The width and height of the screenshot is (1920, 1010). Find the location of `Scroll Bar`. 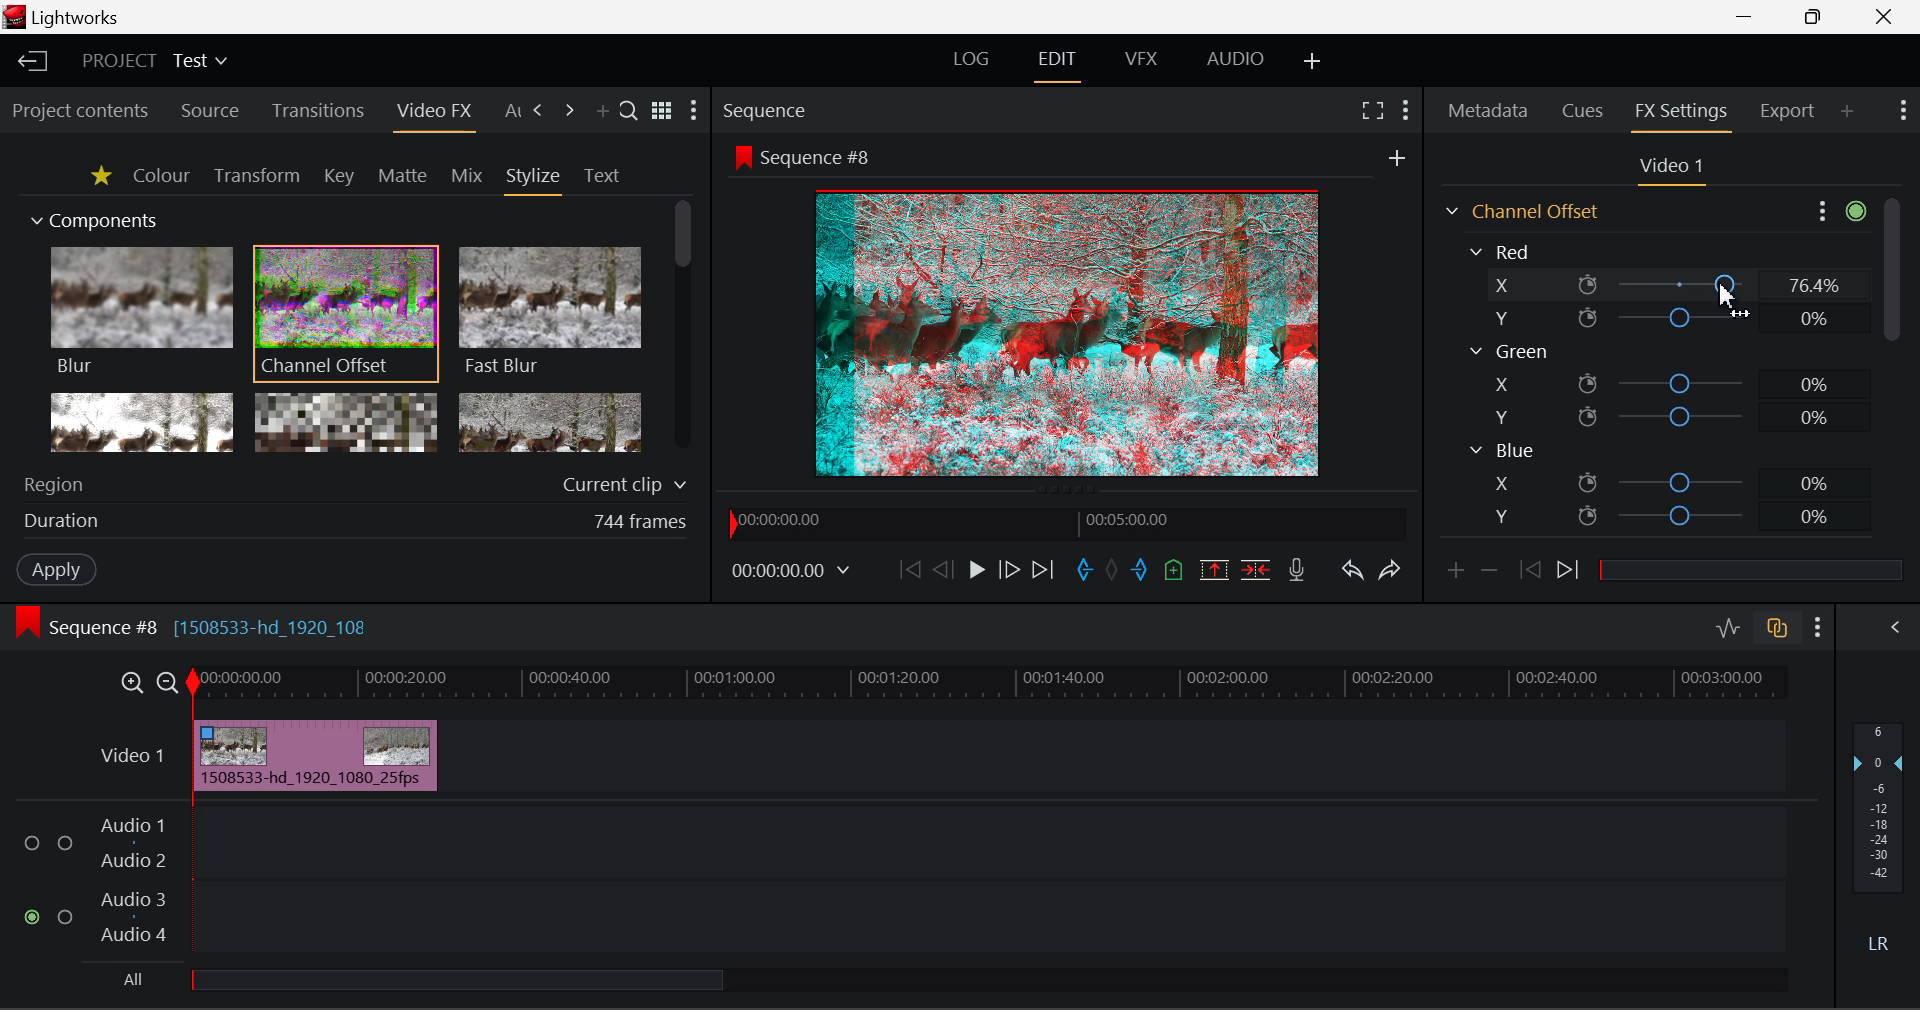

Scroll Bar is located at coordinates (680, 325).